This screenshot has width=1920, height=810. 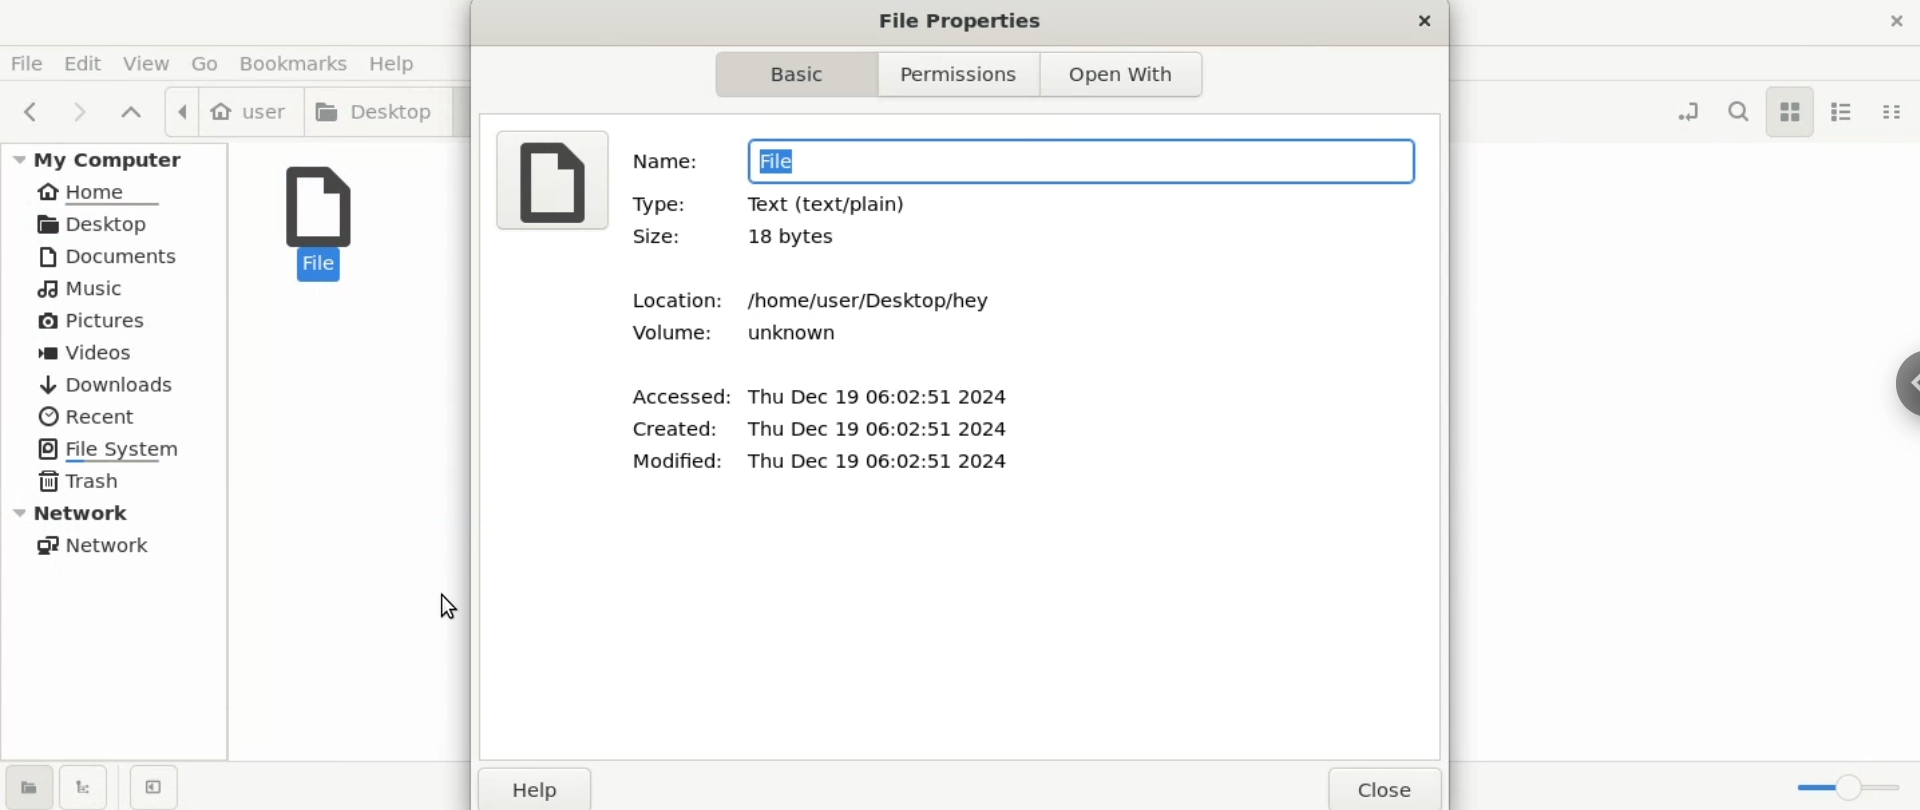 What do you see at coordinates (1789, 111) in the screenshot?
I see `icon view` at bounding box center [1789, 111].